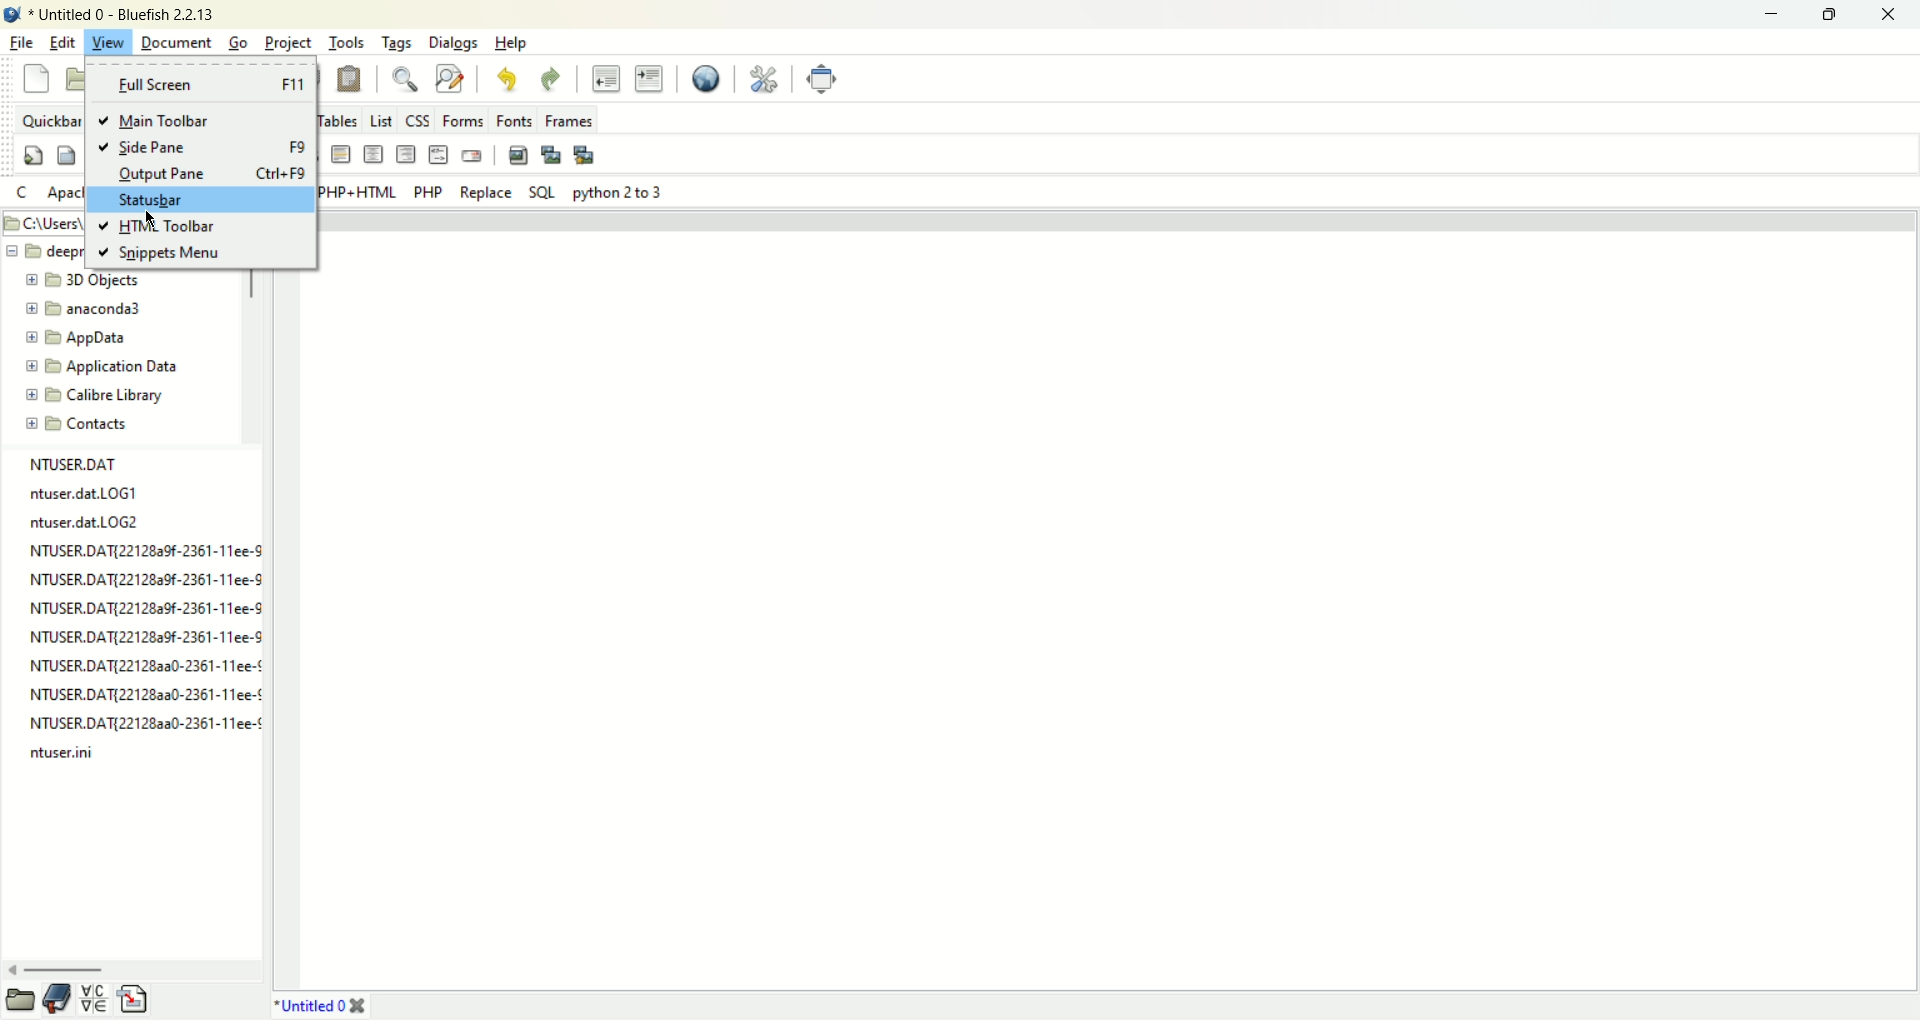 Image resolution: width=1920 pixels, height=1020 pixels. Describe the element at coordinates (146, 550) in the screenshot. I see `NTUSER.DAT{22128a9f-2361-11ee-S` at that location.